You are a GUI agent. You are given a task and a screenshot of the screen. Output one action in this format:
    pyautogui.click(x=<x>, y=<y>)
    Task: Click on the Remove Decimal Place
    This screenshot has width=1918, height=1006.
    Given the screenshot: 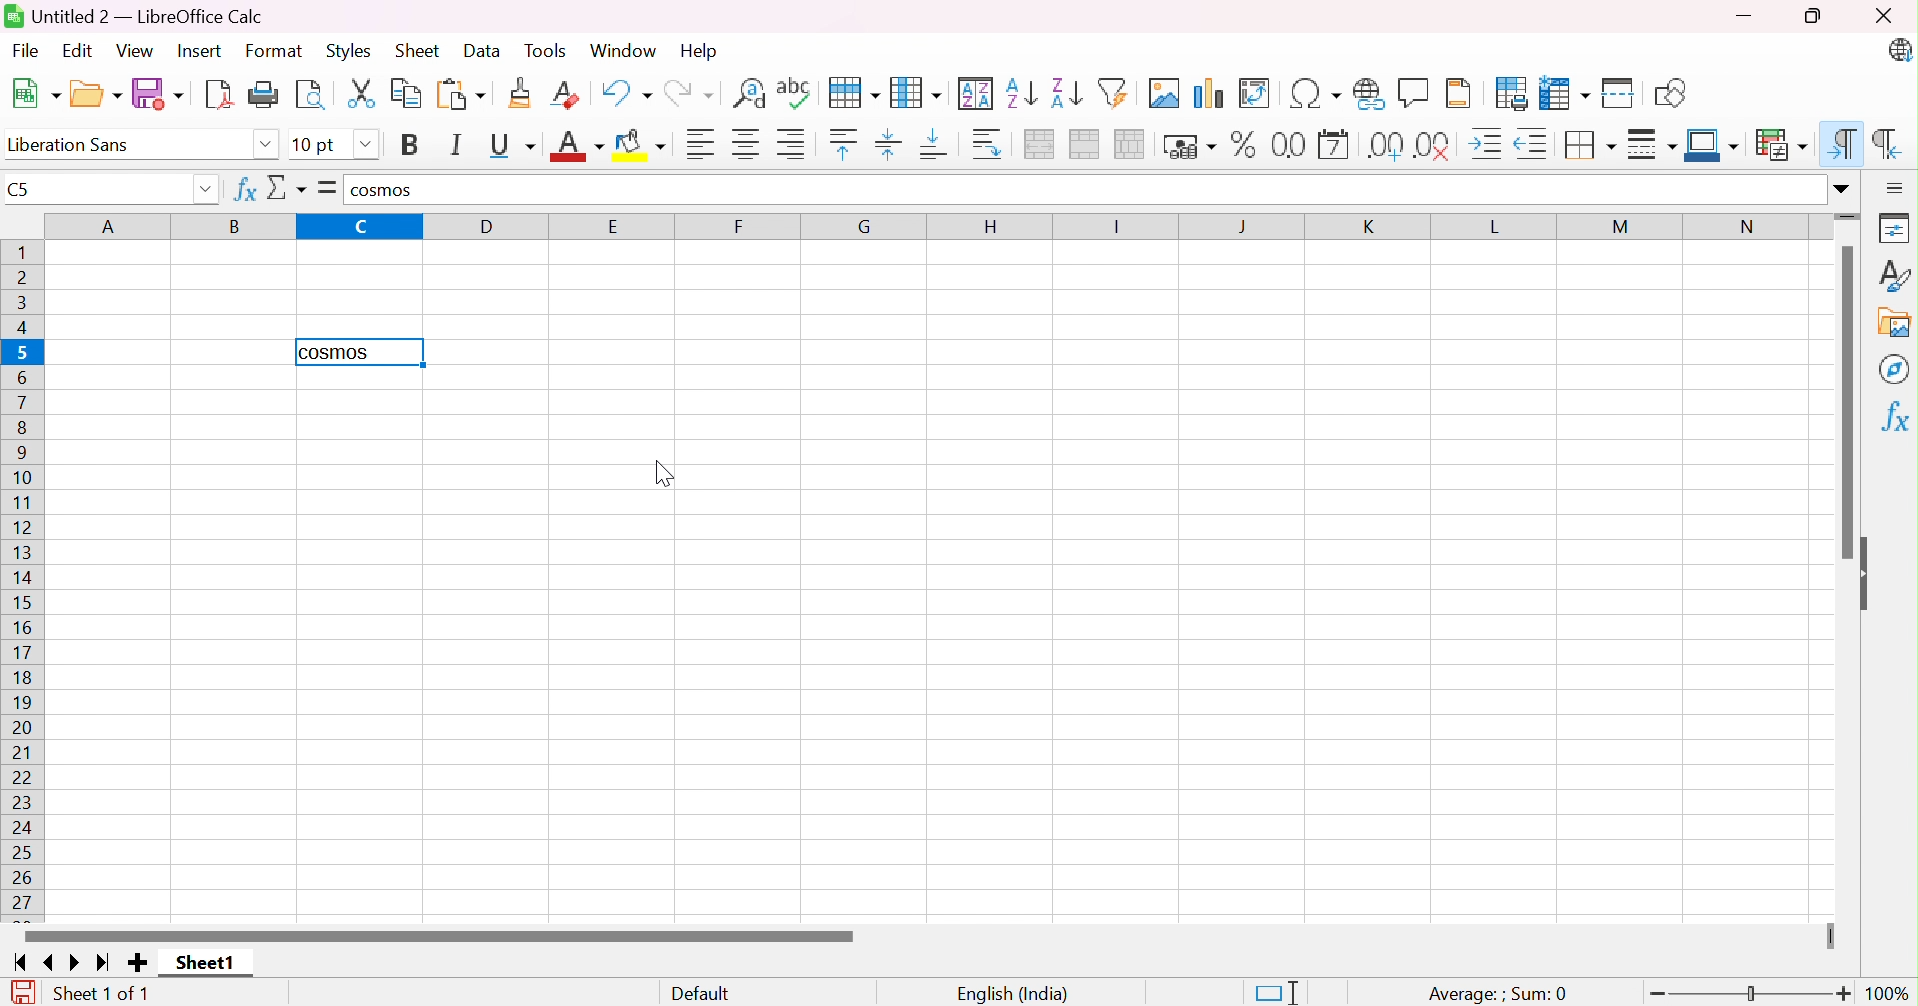 What is the action you would take?
    pyautogui.click(x=1433, y=146)
    